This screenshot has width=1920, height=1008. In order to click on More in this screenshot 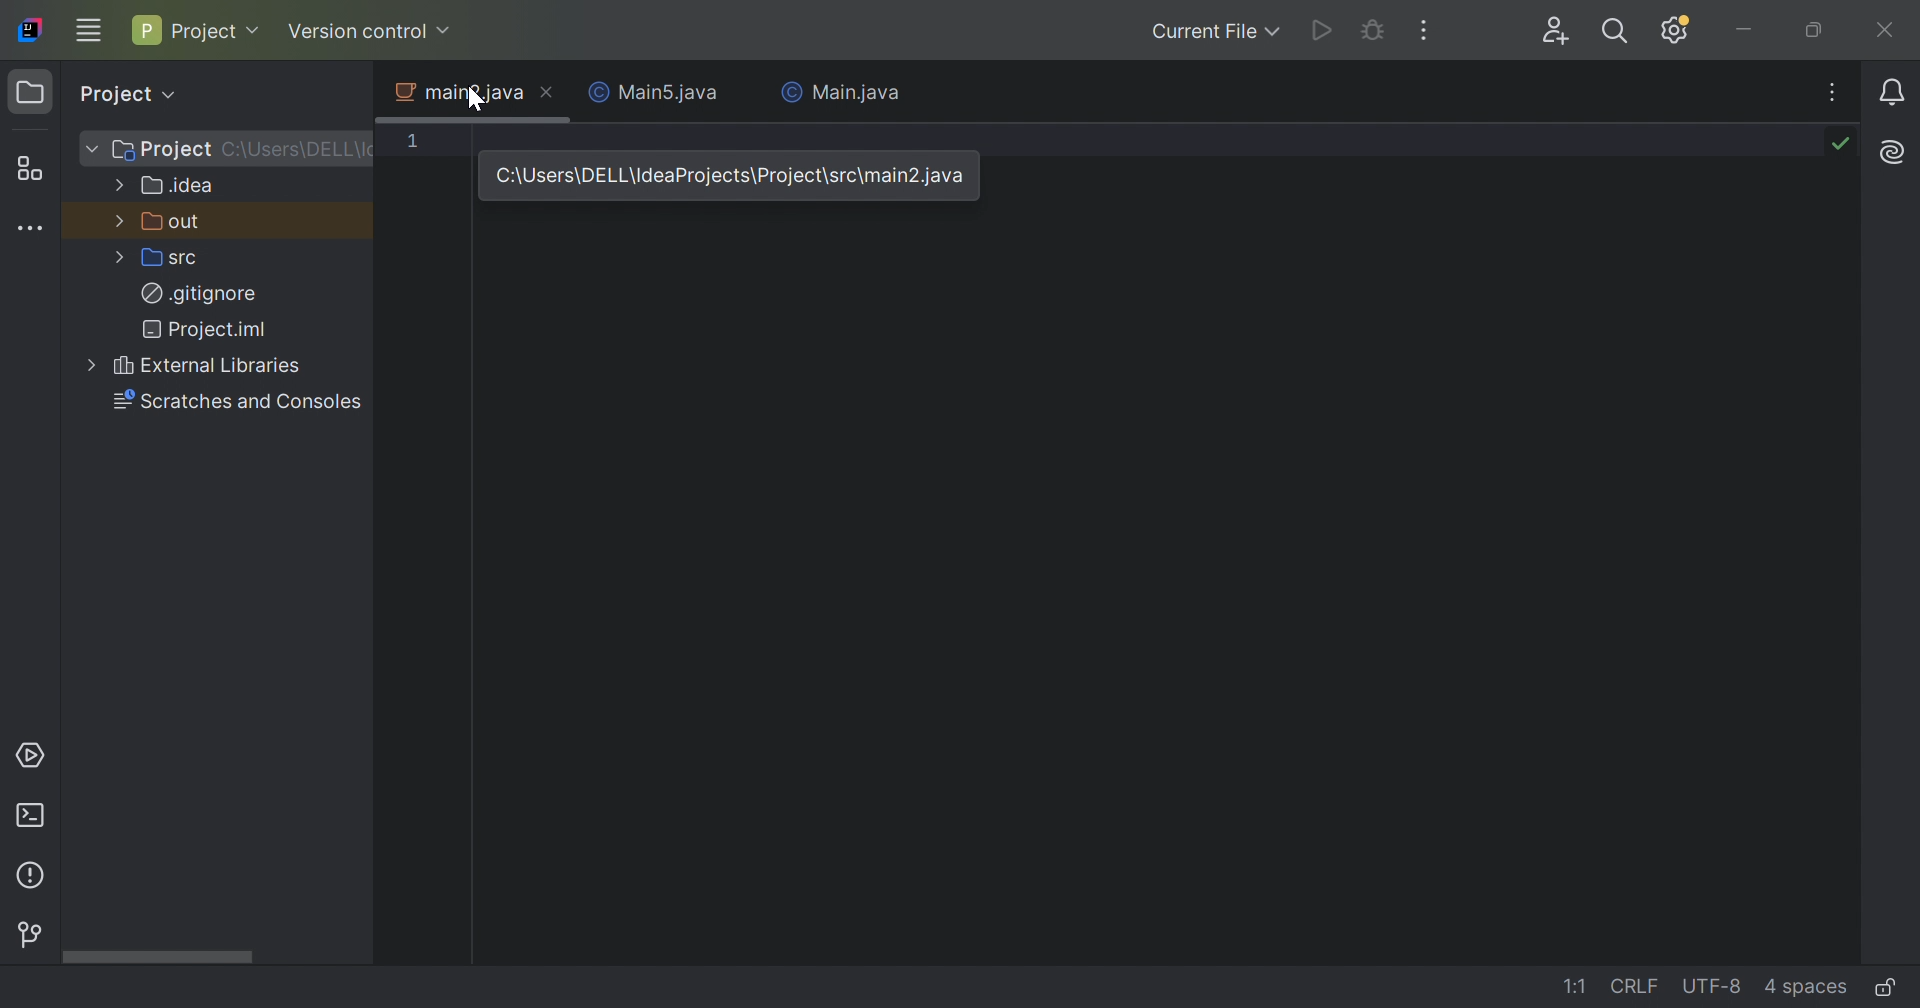, I will do `click(95, 365)`.